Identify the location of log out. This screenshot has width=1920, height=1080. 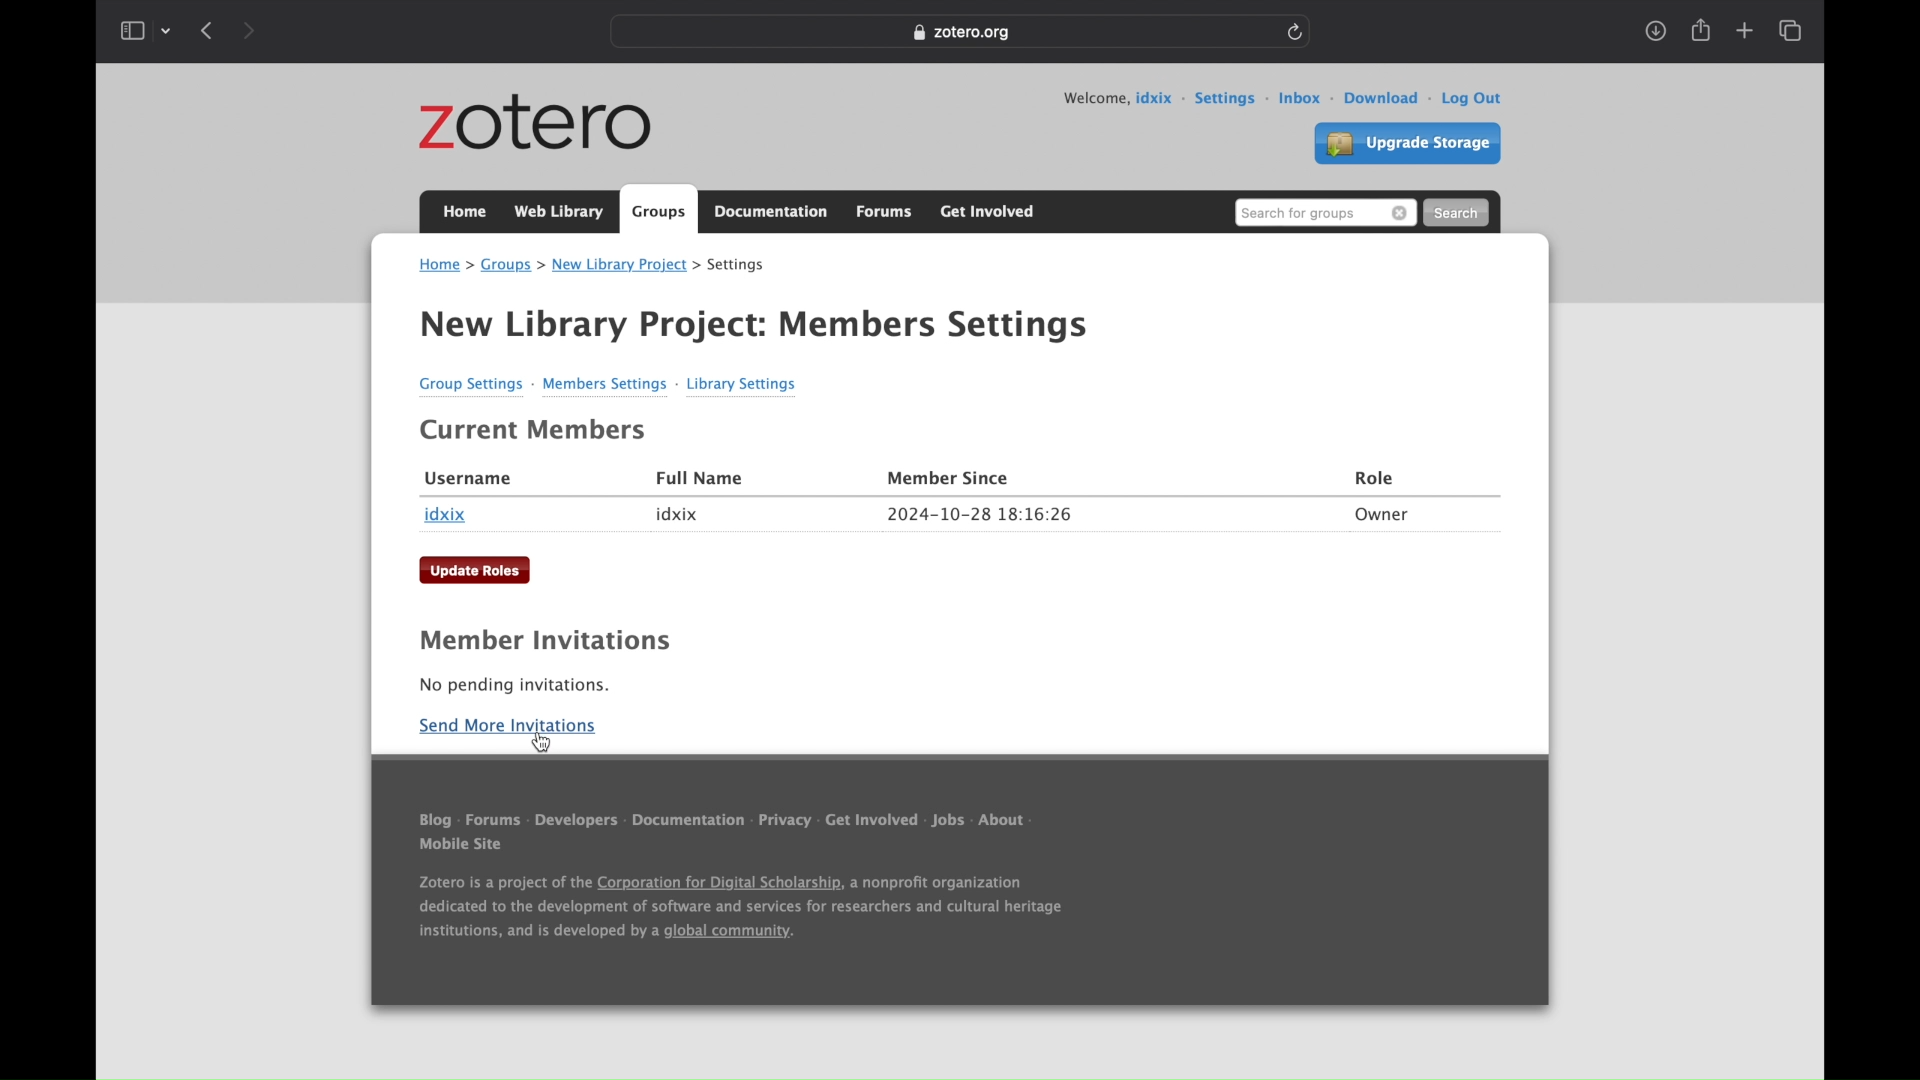
(1472, 96).